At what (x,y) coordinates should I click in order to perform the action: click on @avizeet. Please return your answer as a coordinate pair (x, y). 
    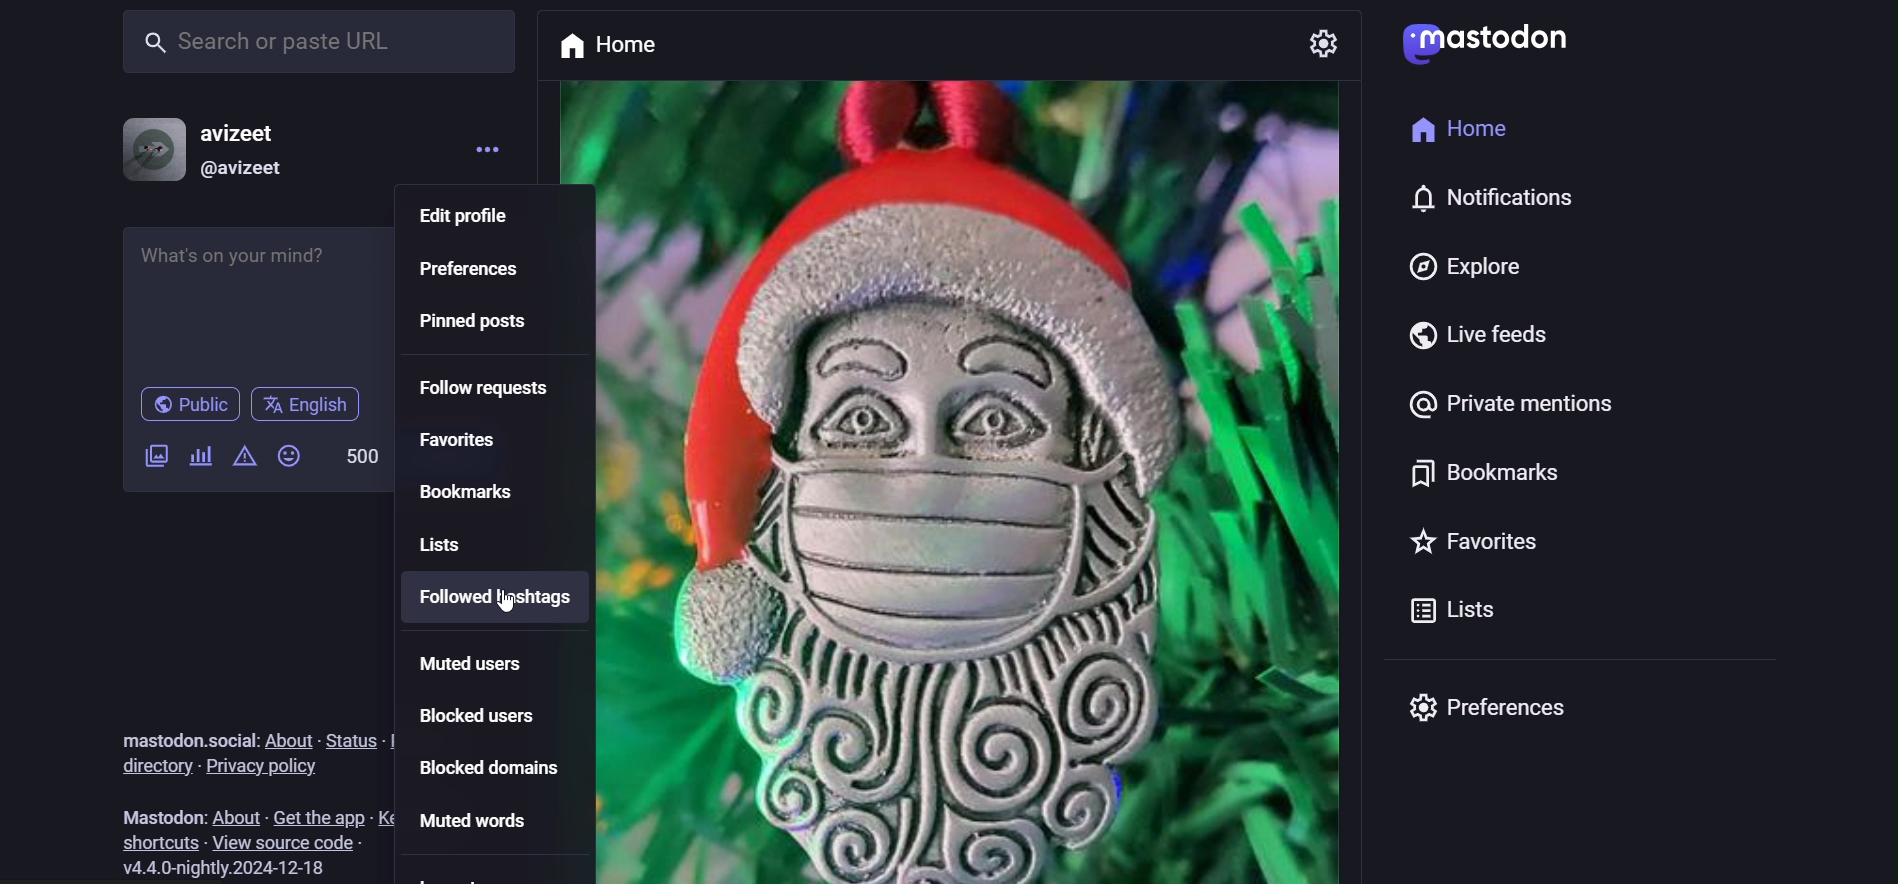
    Looking at the image, I should click on (251, 172).